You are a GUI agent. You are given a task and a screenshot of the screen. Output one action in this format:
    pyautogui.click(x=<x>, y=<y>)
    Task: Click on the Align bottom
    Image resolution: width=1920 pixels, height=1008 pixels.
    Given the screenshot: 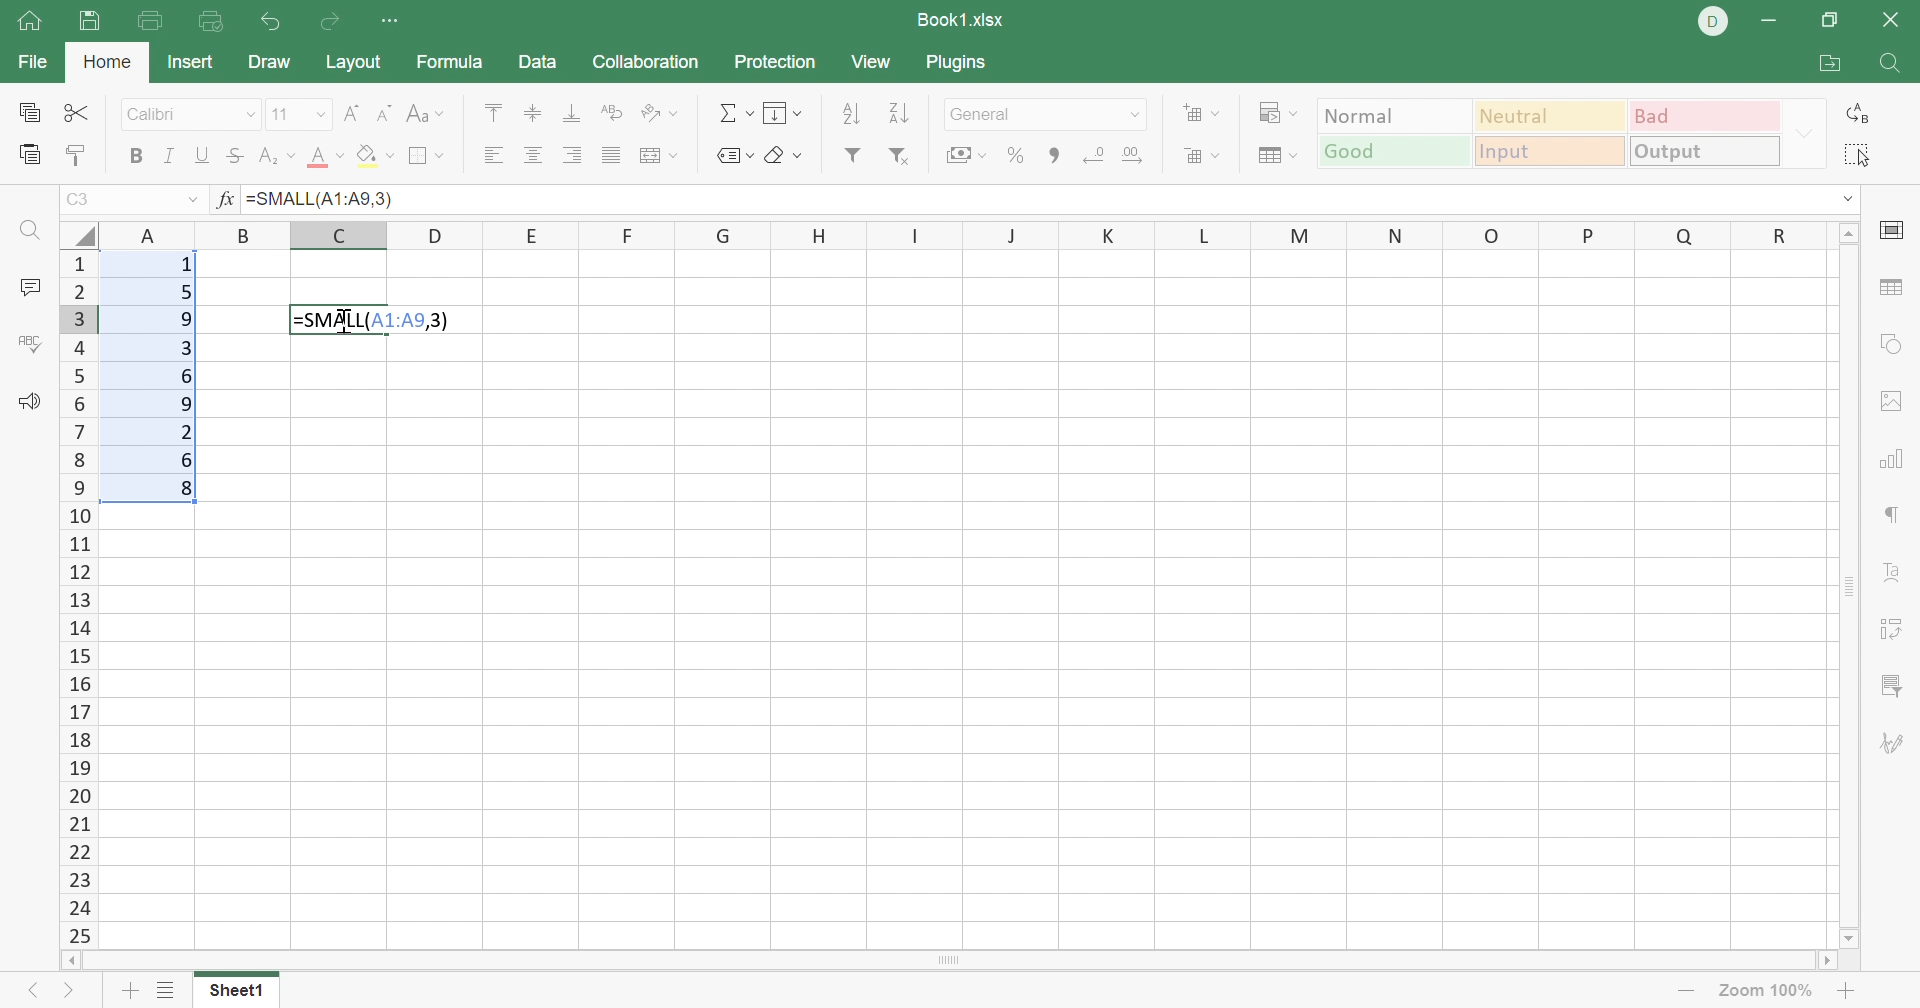 What is the action you would take?
    pyautogui.click(x=576, y=113)
    